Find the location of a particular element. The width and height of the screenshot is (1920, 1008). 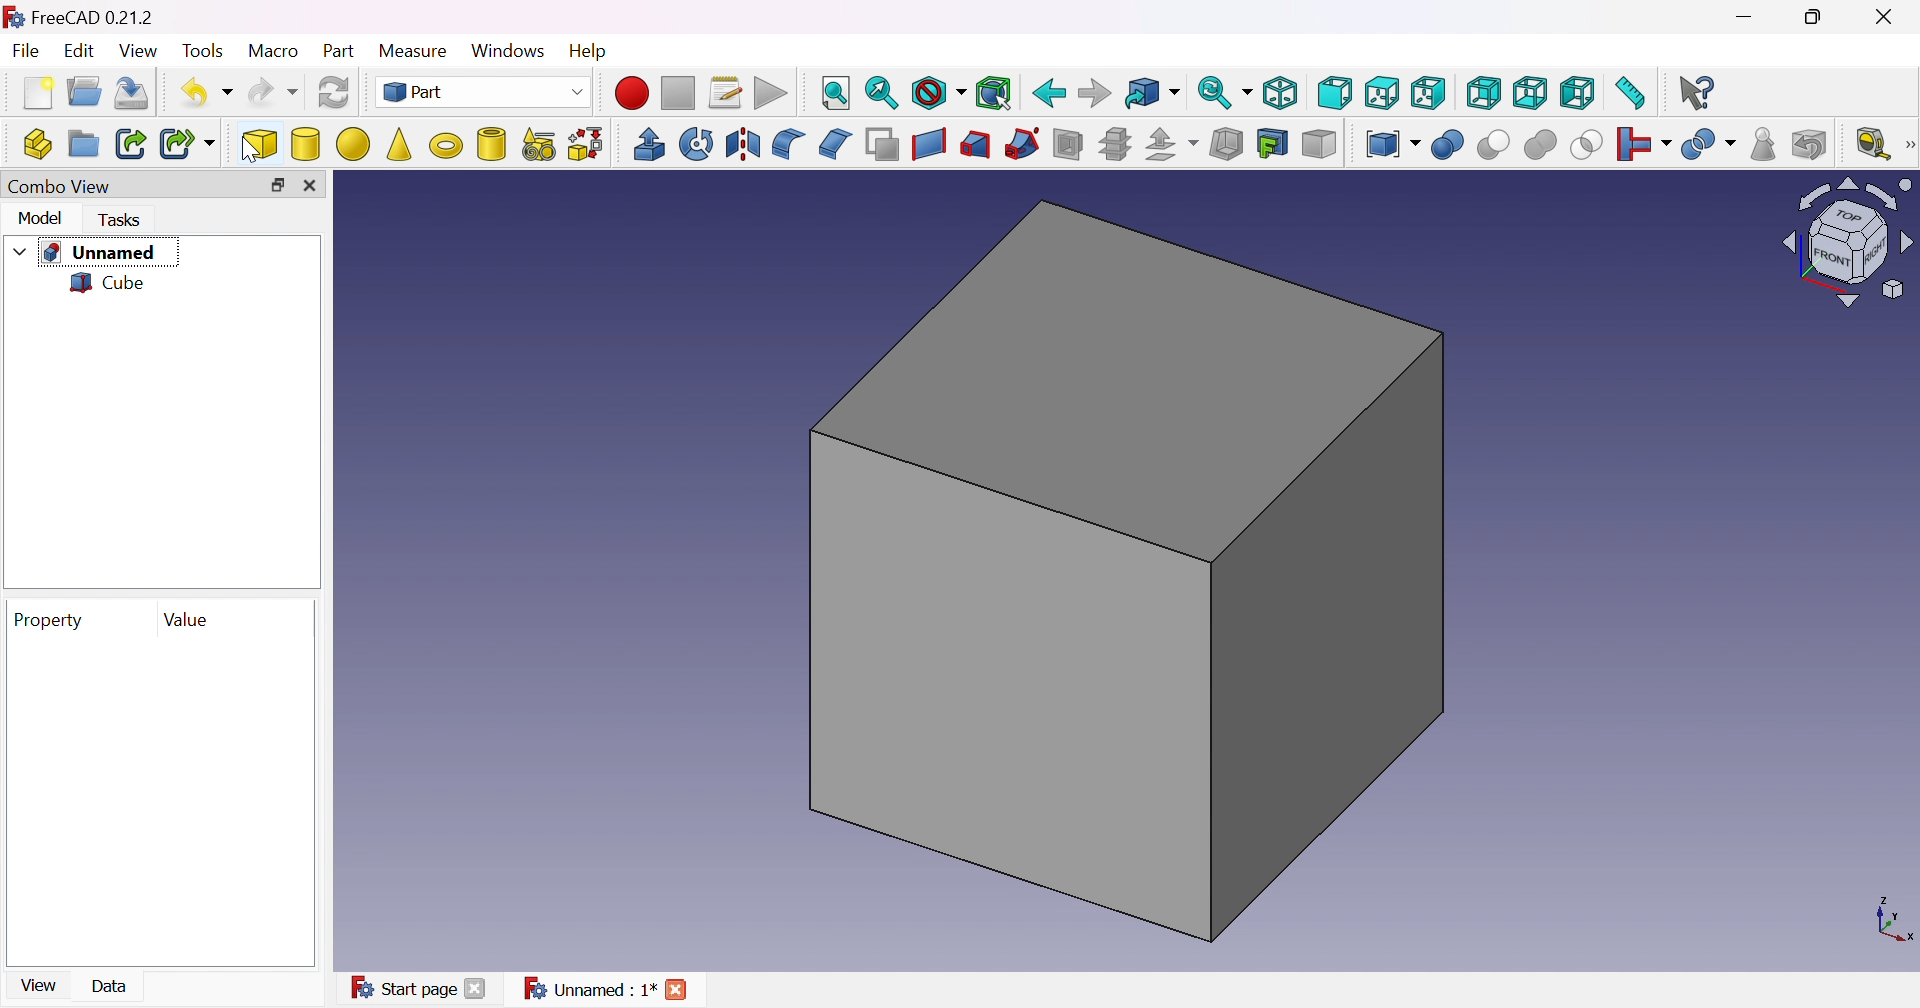

Draw style is located at coordinates (939, 94).